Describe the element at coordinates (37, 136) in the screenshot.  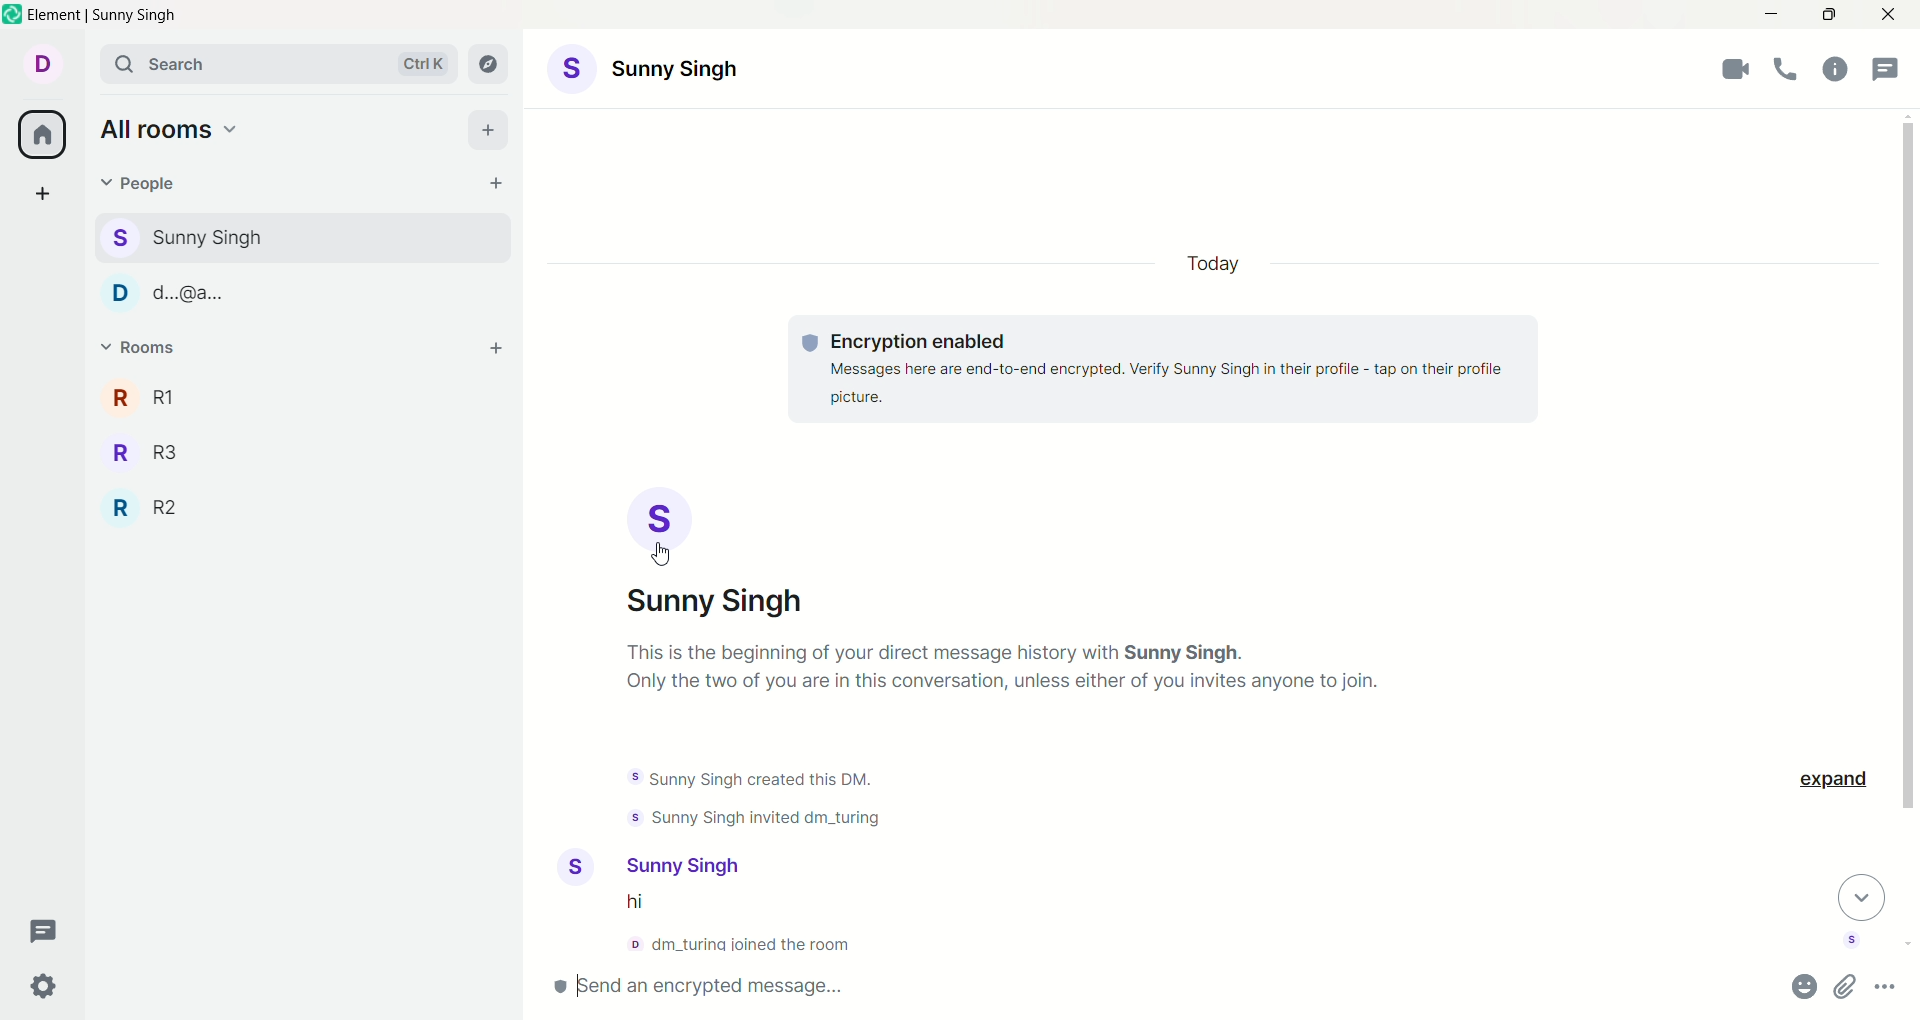
I see `all rooms` at that location.